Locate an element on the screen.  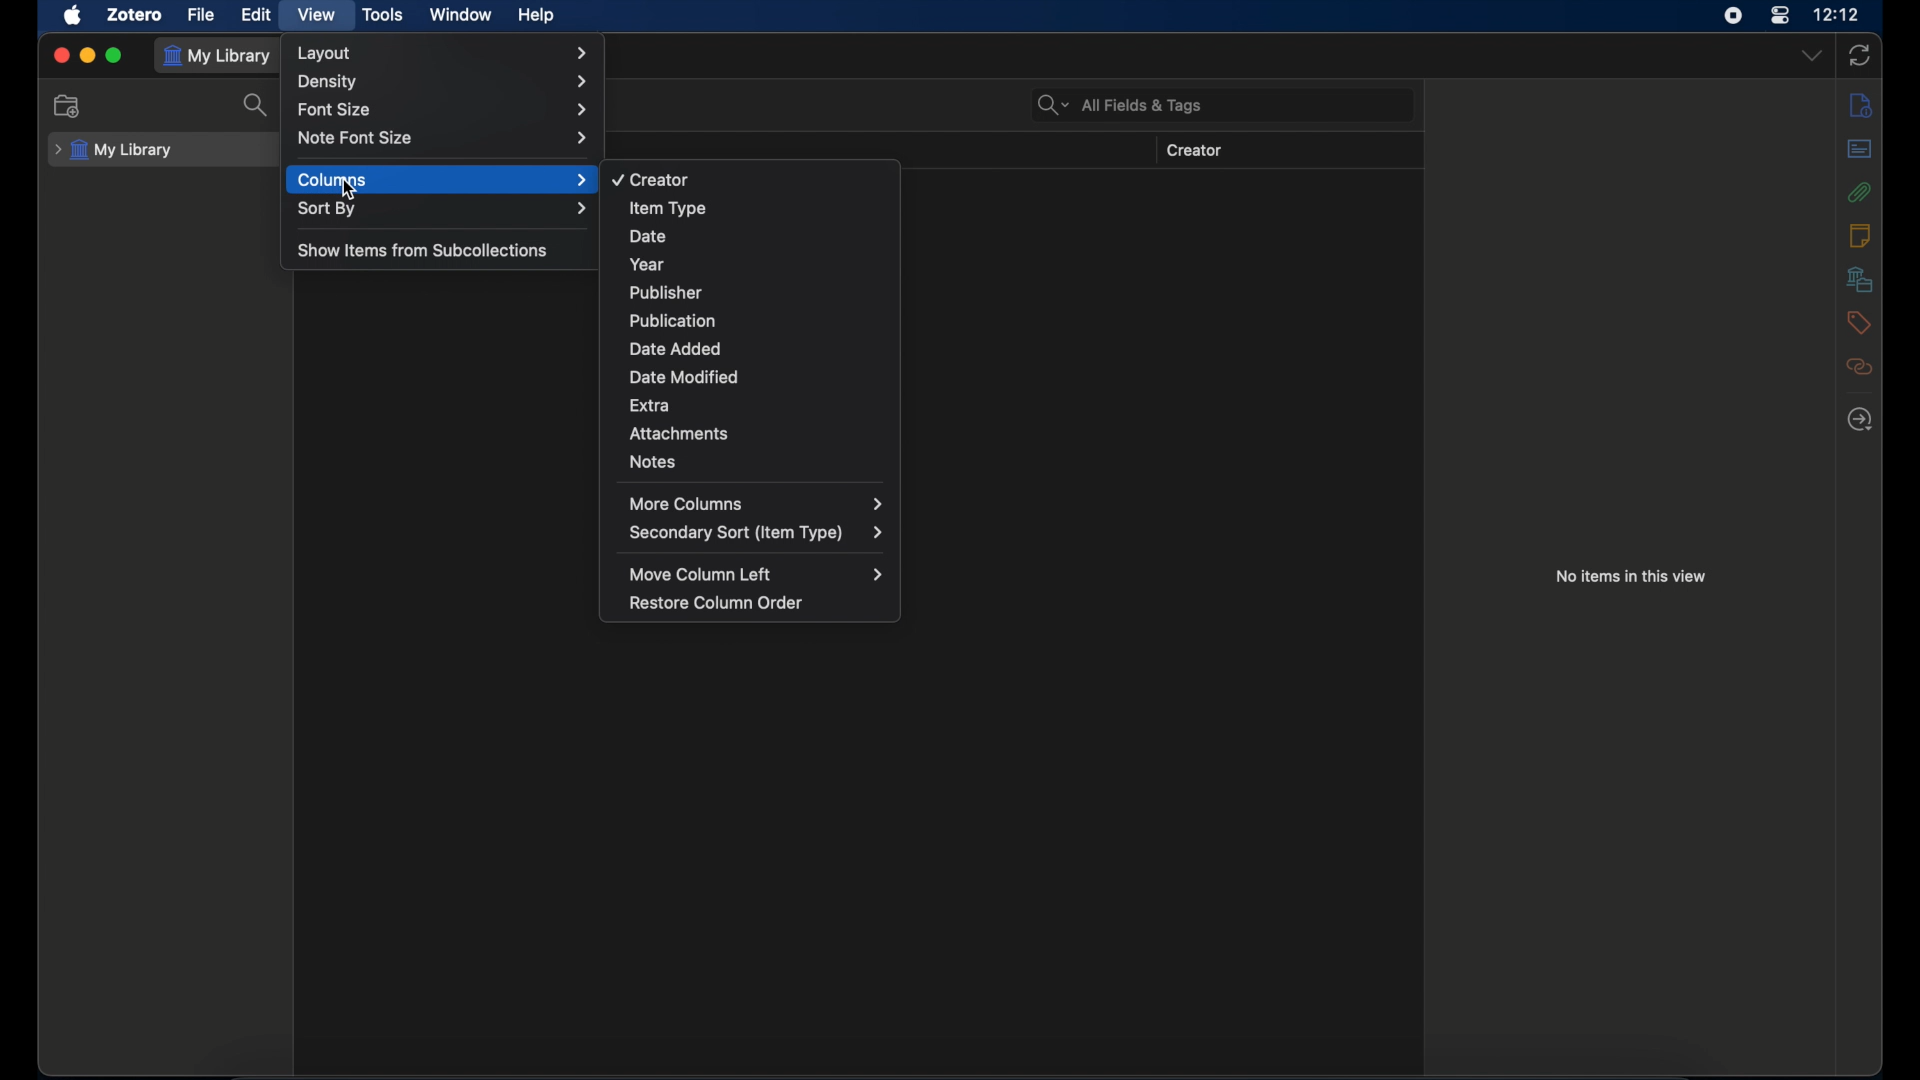
view is located at coordinates (314, 14).